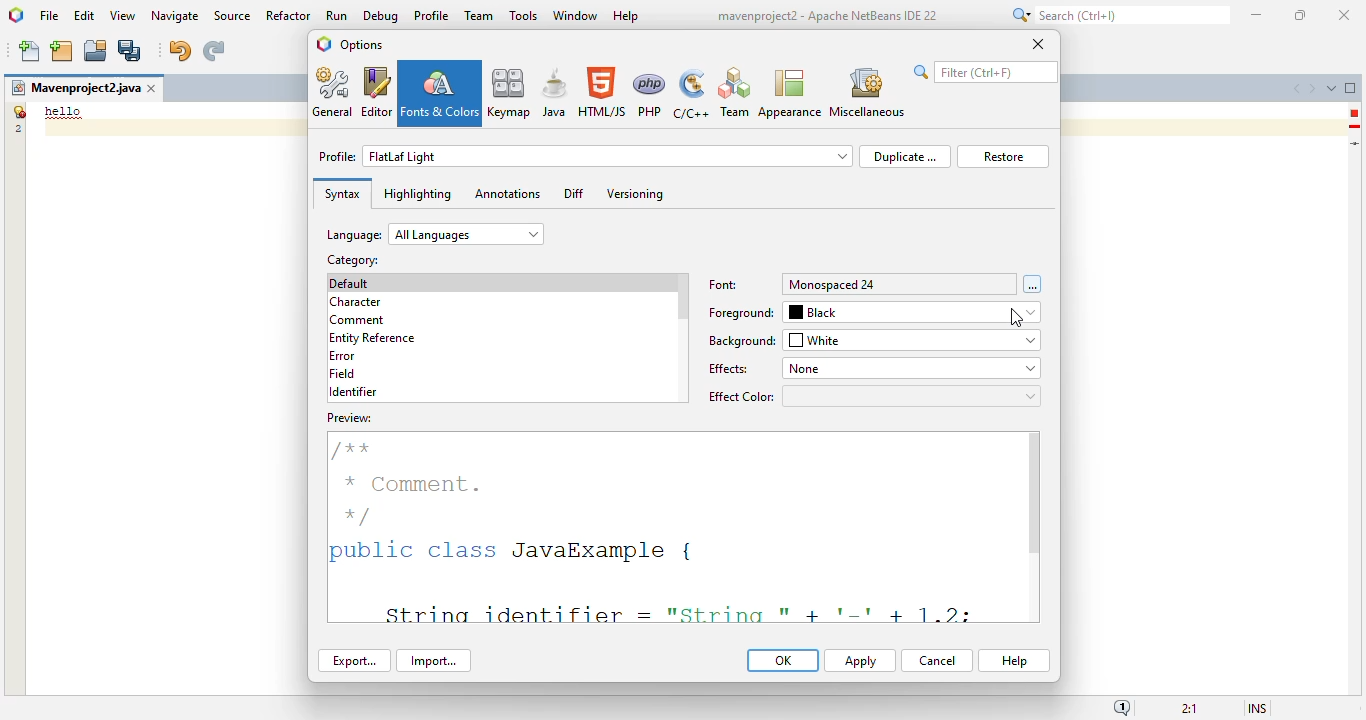 The image size is (1366, 720). Describe the element at coordinates (358, 321) in the screenshot. I see `comment` at that location.